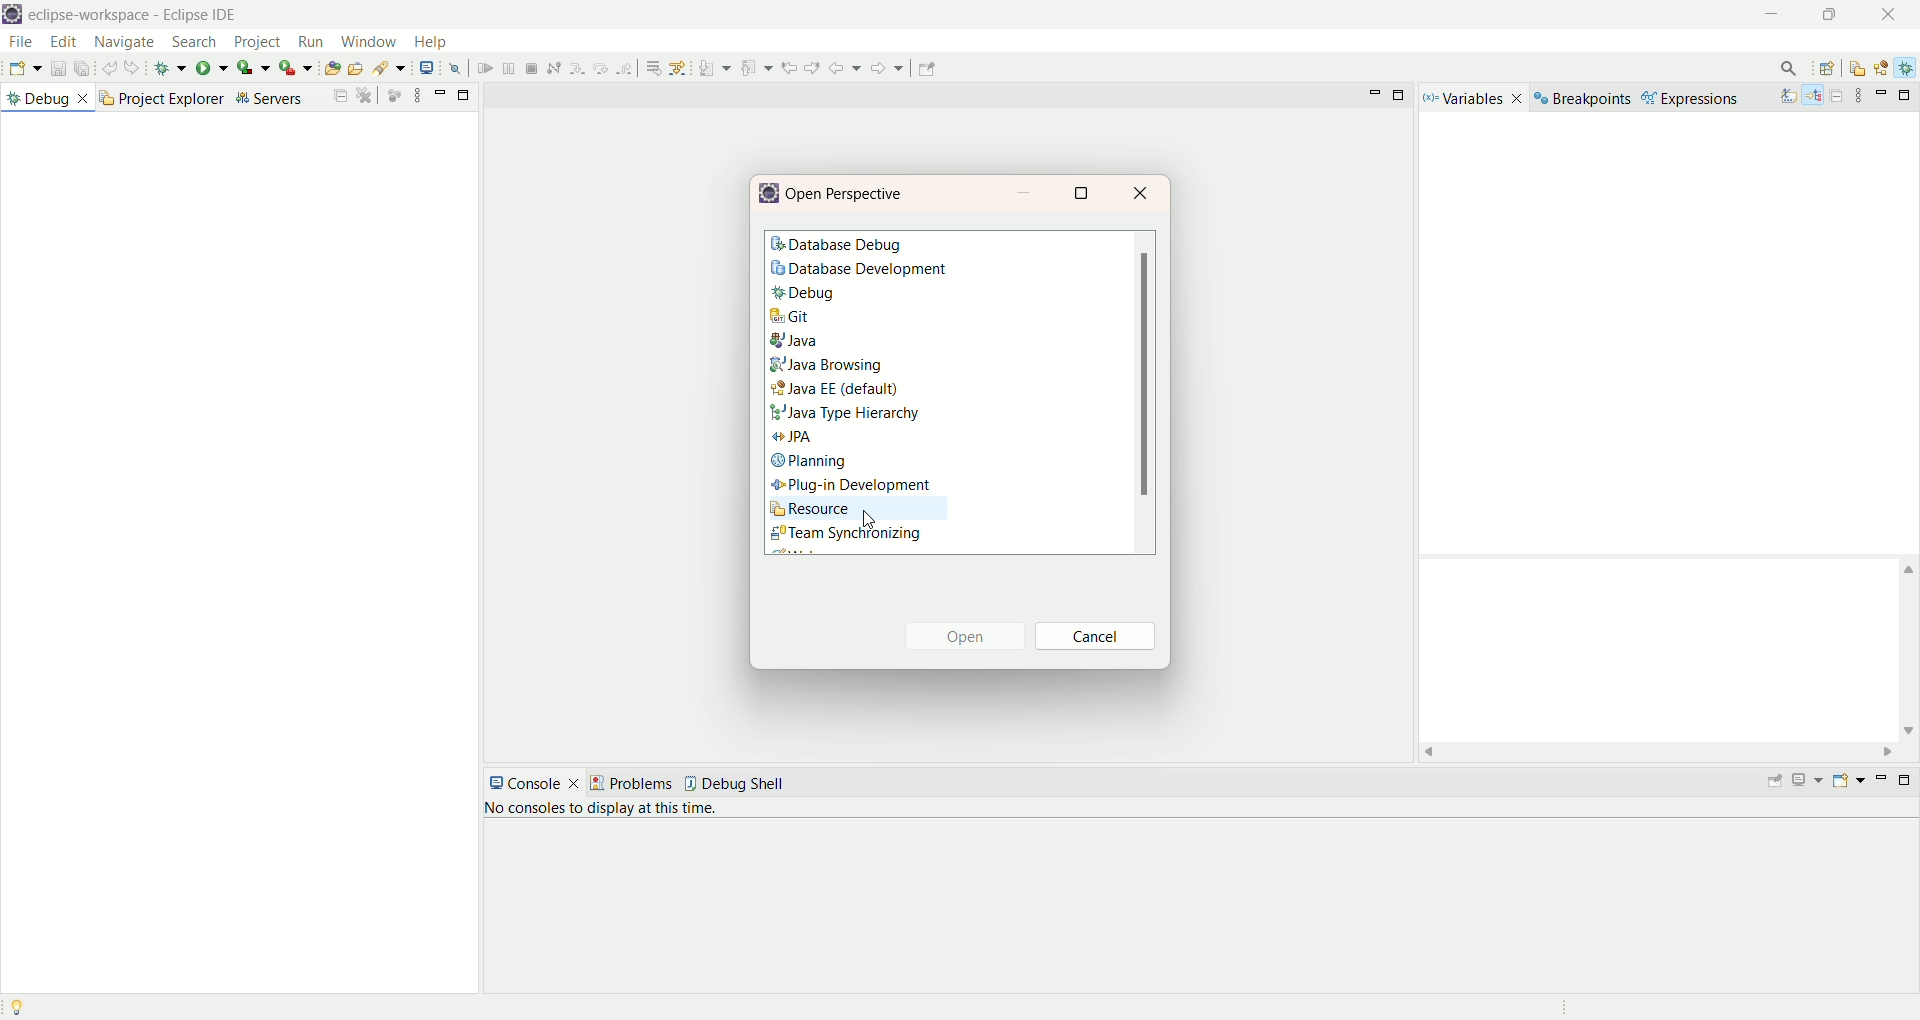 The height and width of the screenshot is (1020, 1920). I want to click on close, so click(1888, 14).